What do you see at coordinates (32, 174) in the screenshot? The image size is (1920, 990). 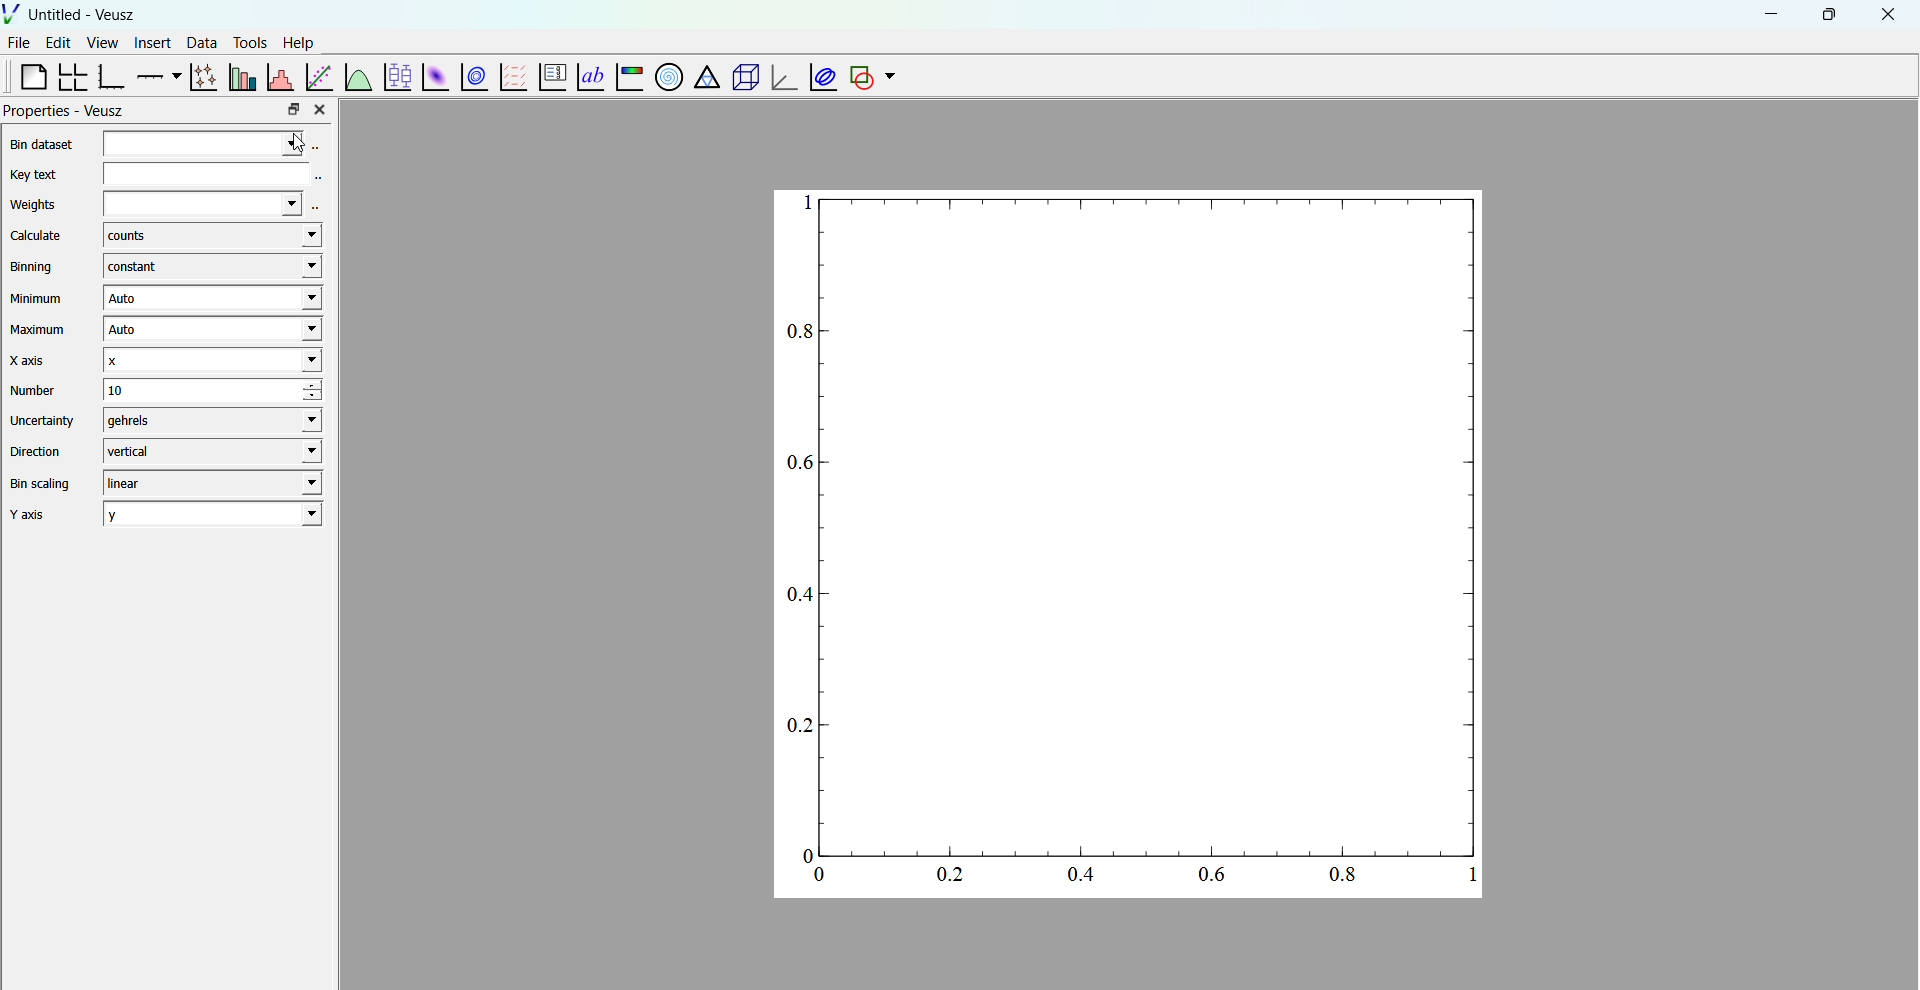 I see `Key text` at bounding box center [32, 174].